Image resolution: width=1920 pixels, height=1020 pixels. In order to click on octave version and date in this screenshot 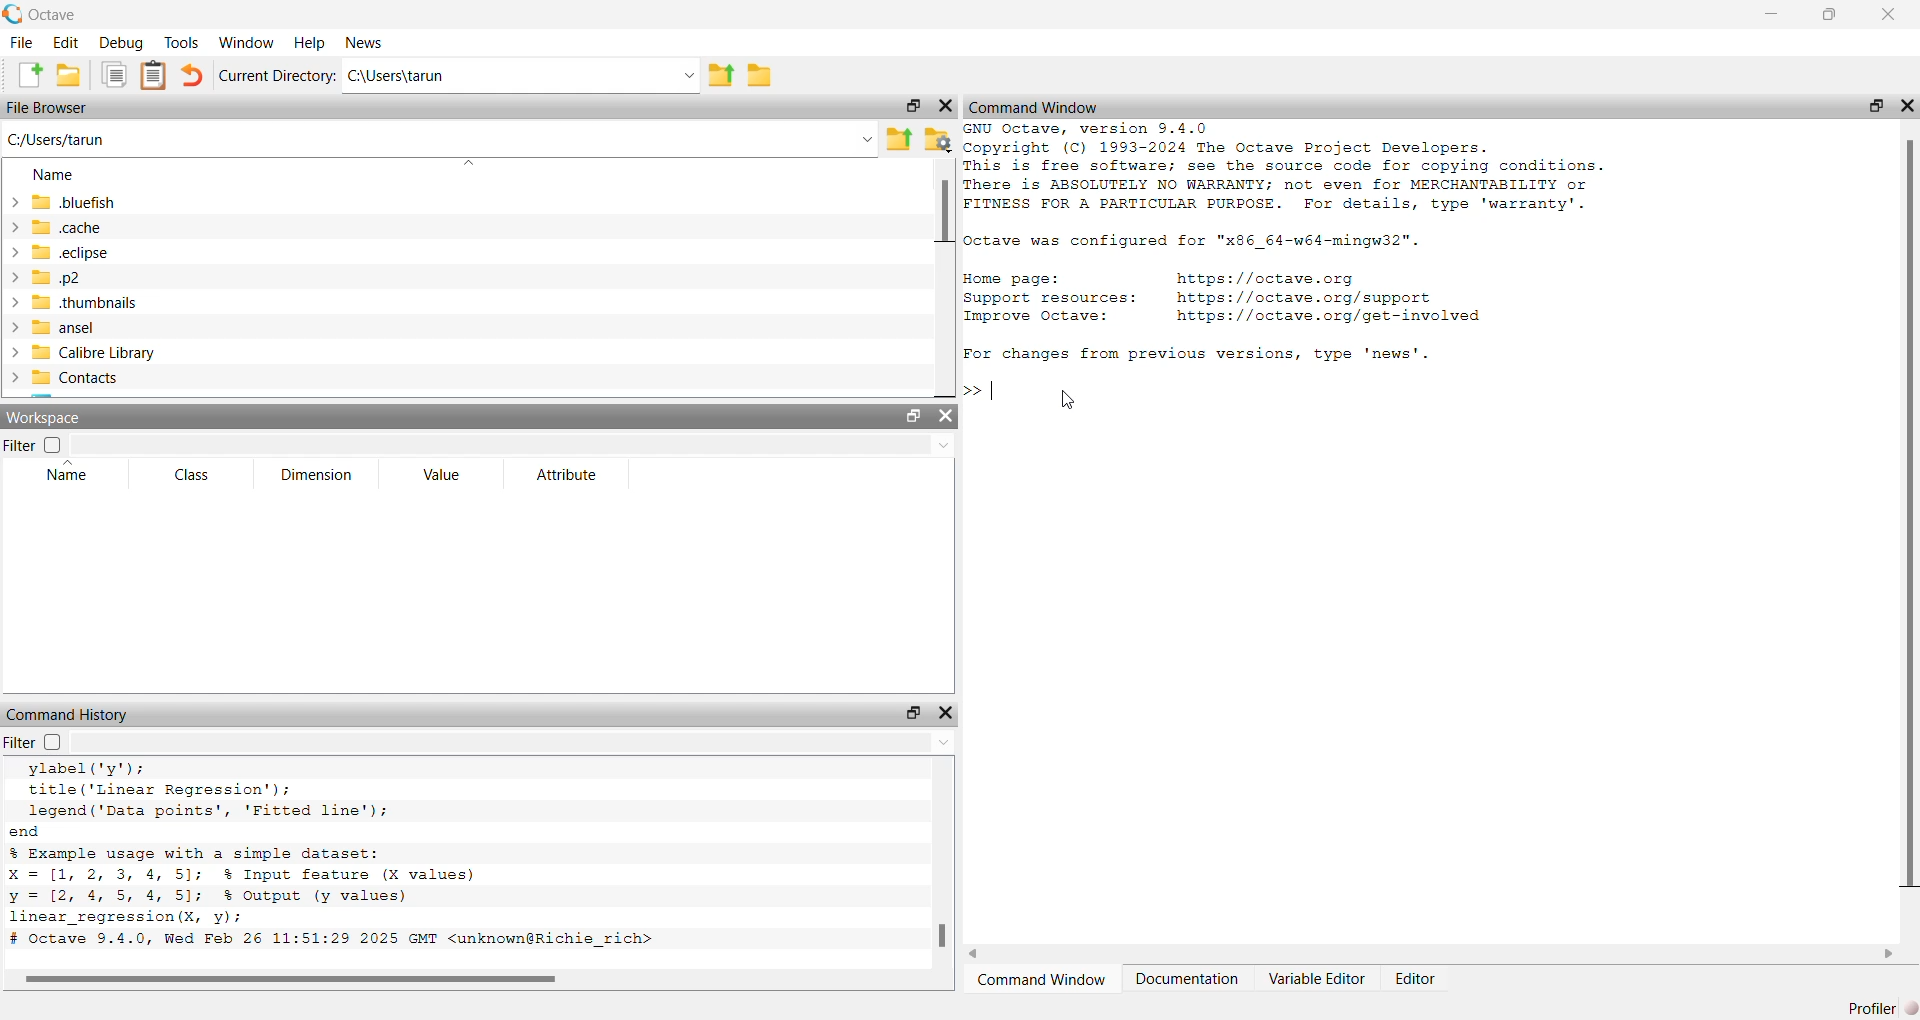, I will do `click(332, 940)`.